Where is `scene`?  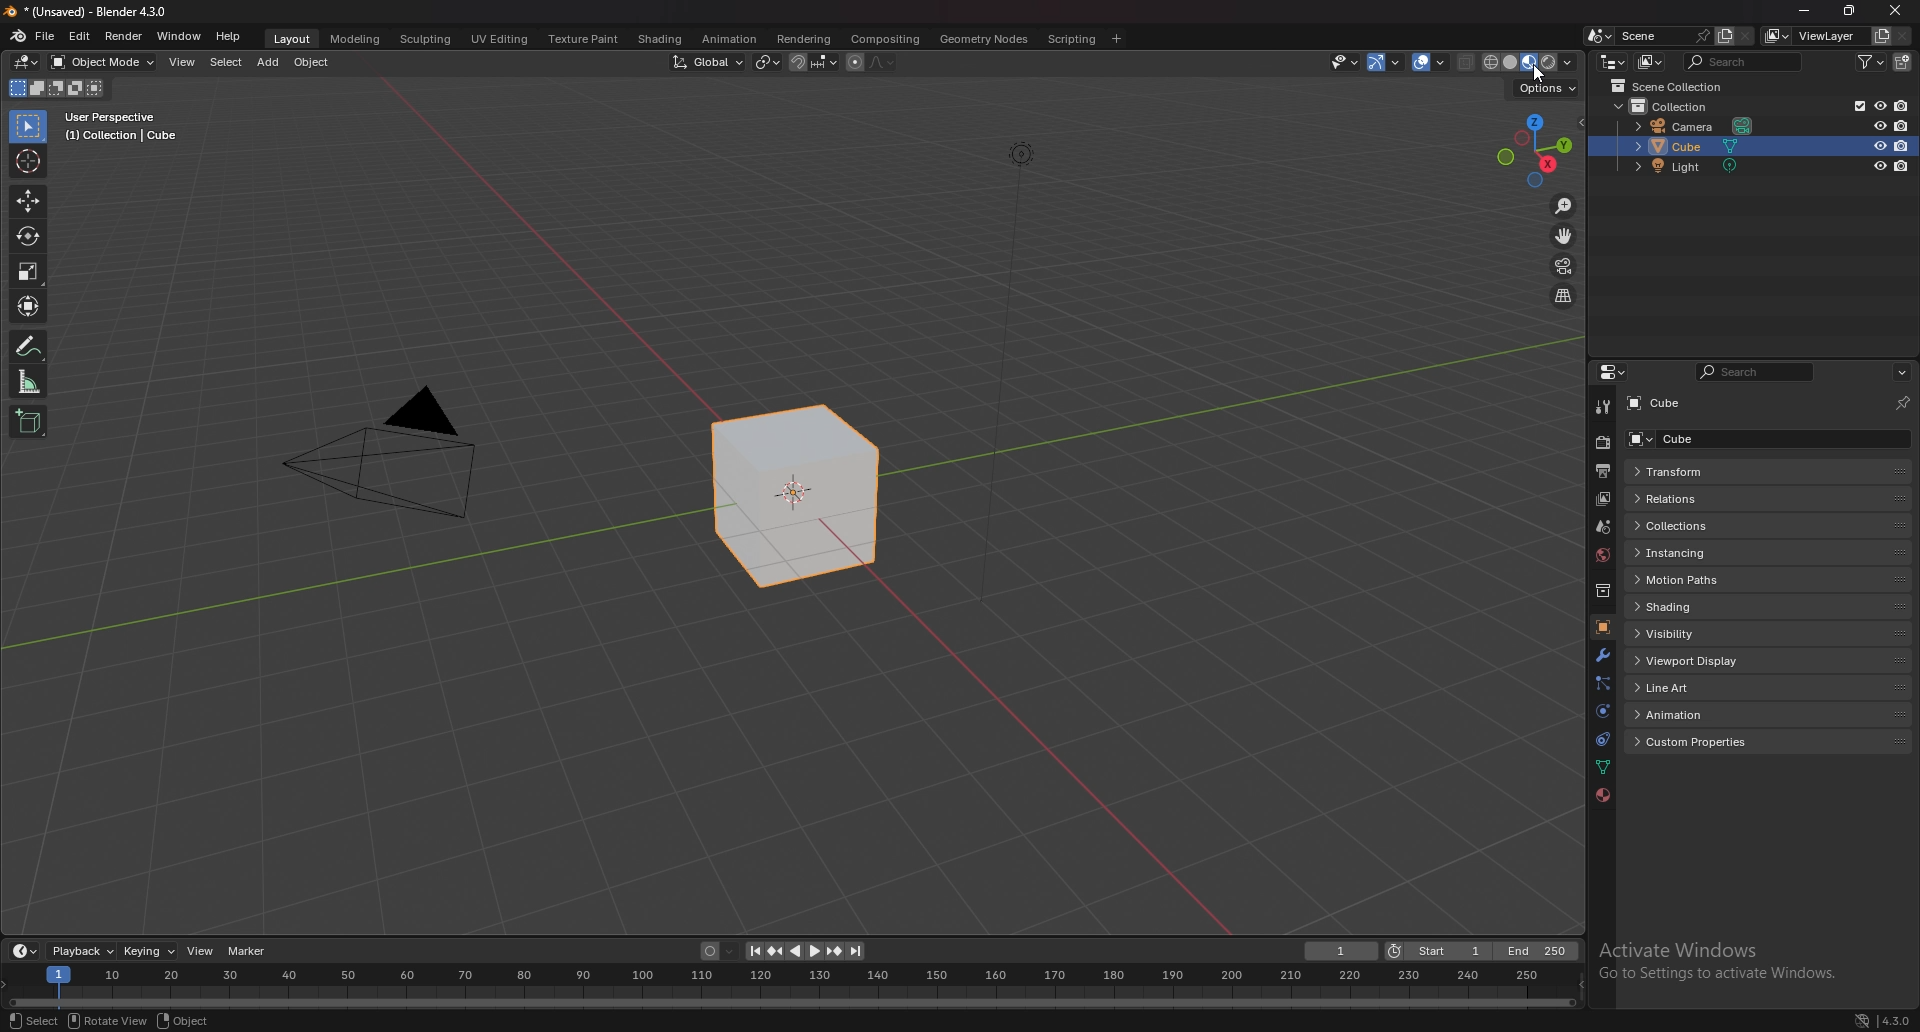
scene is located at coordinates (1604, 528).